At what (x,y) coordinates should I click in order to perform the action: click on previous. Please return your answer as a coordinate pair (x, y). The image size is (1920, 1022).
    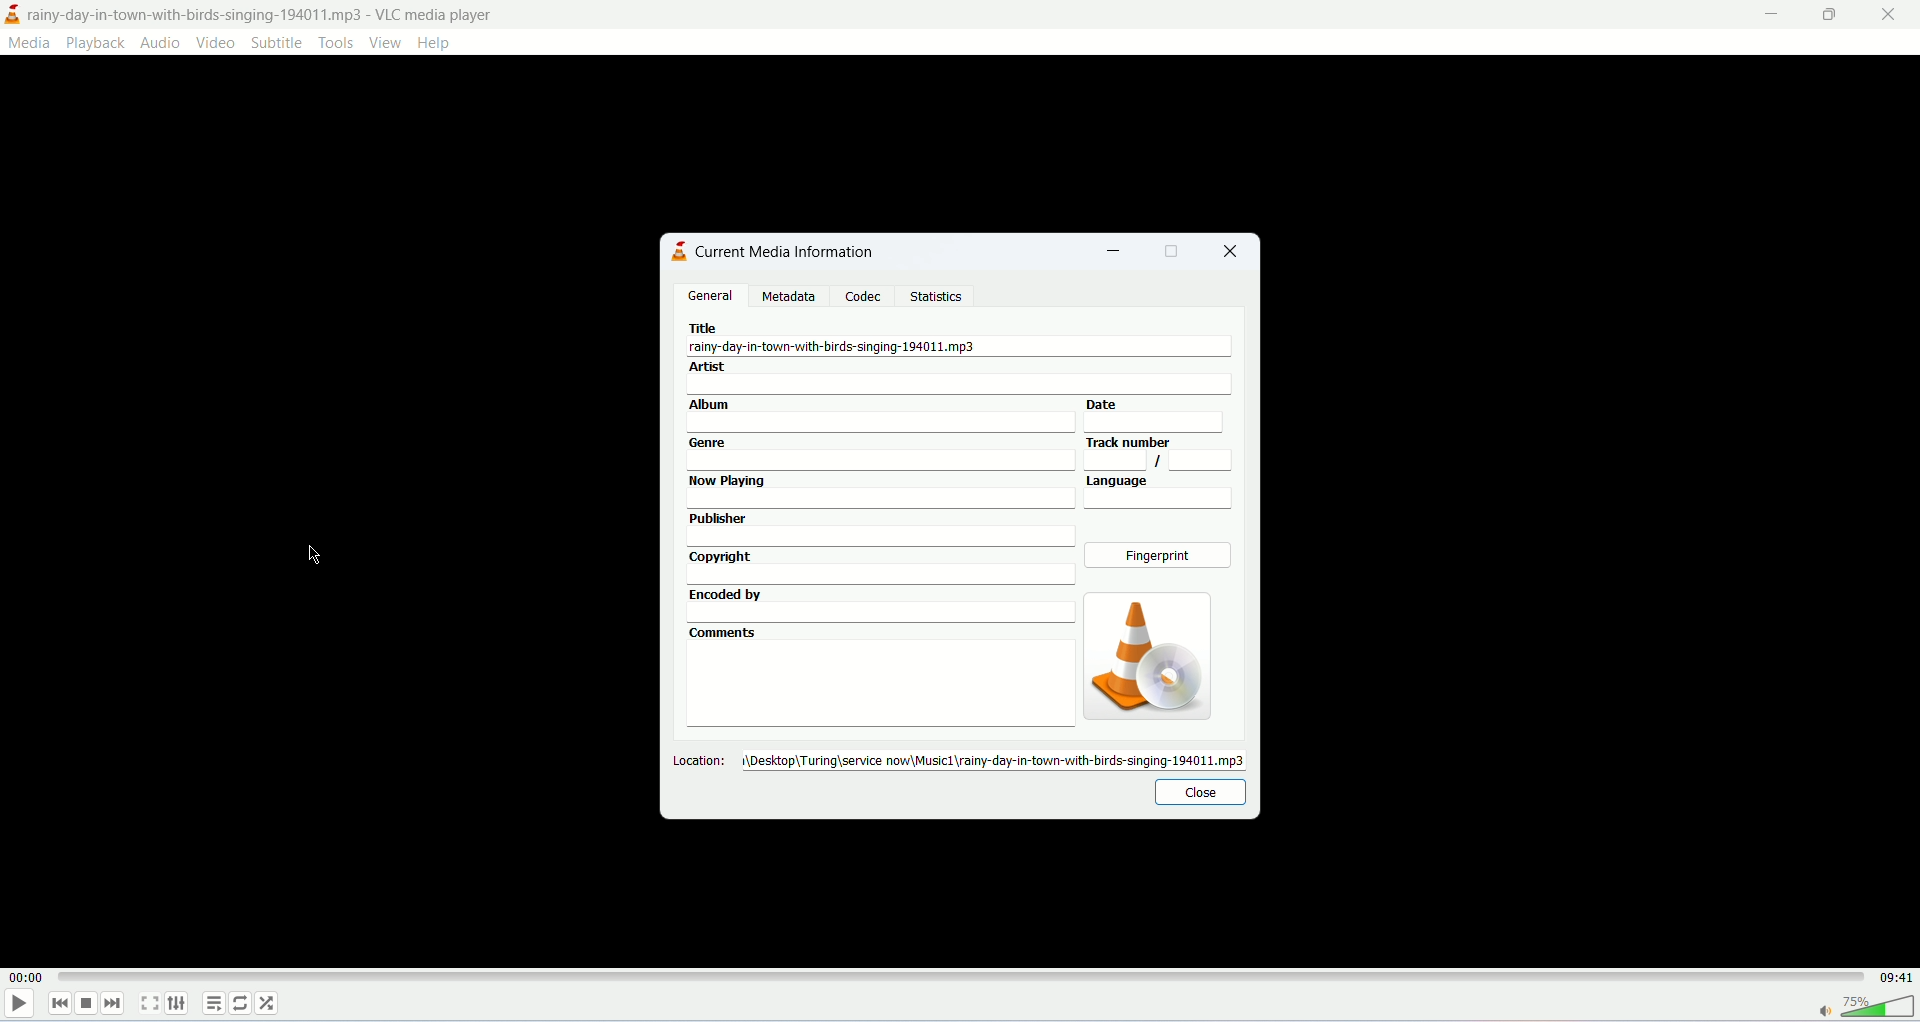
    Looking at the image, I should click on (58, 1004).